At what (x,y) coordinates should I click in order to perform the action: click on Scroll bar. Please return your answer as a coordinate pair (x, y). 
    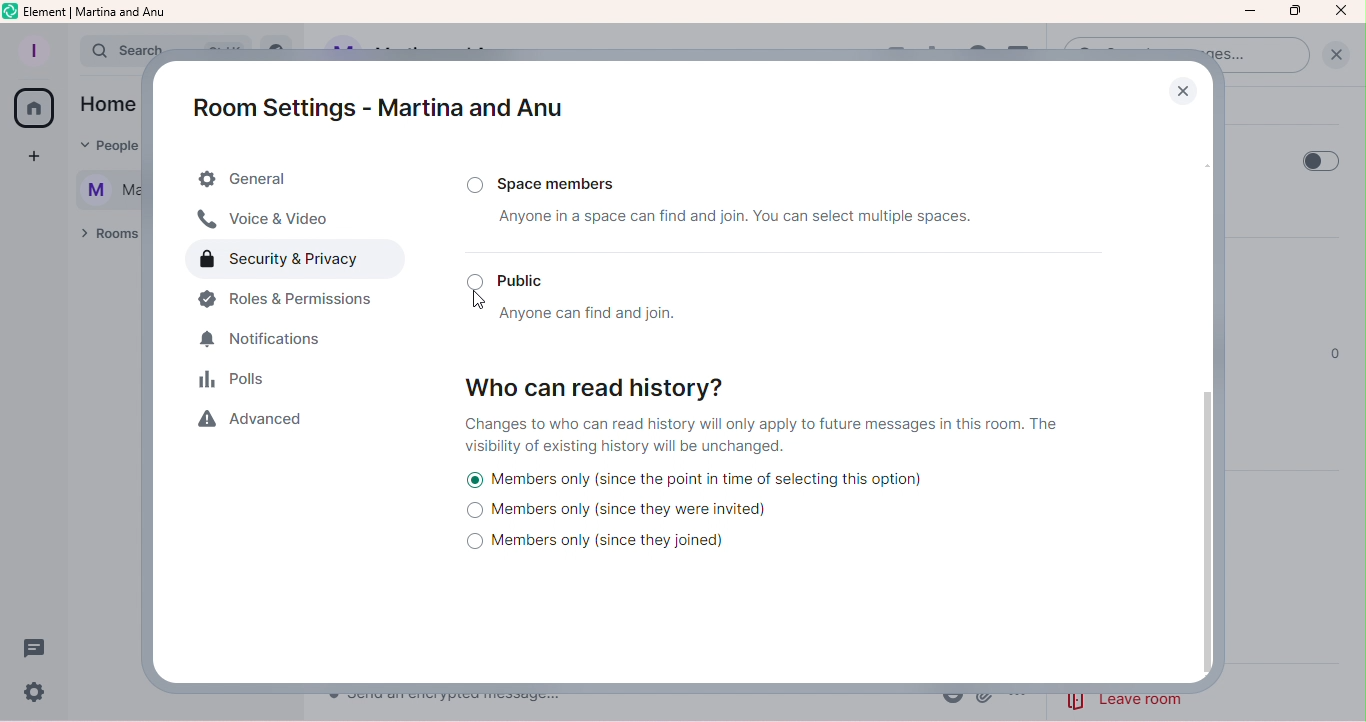
    Looking at the image, I should click on (1209, 392).